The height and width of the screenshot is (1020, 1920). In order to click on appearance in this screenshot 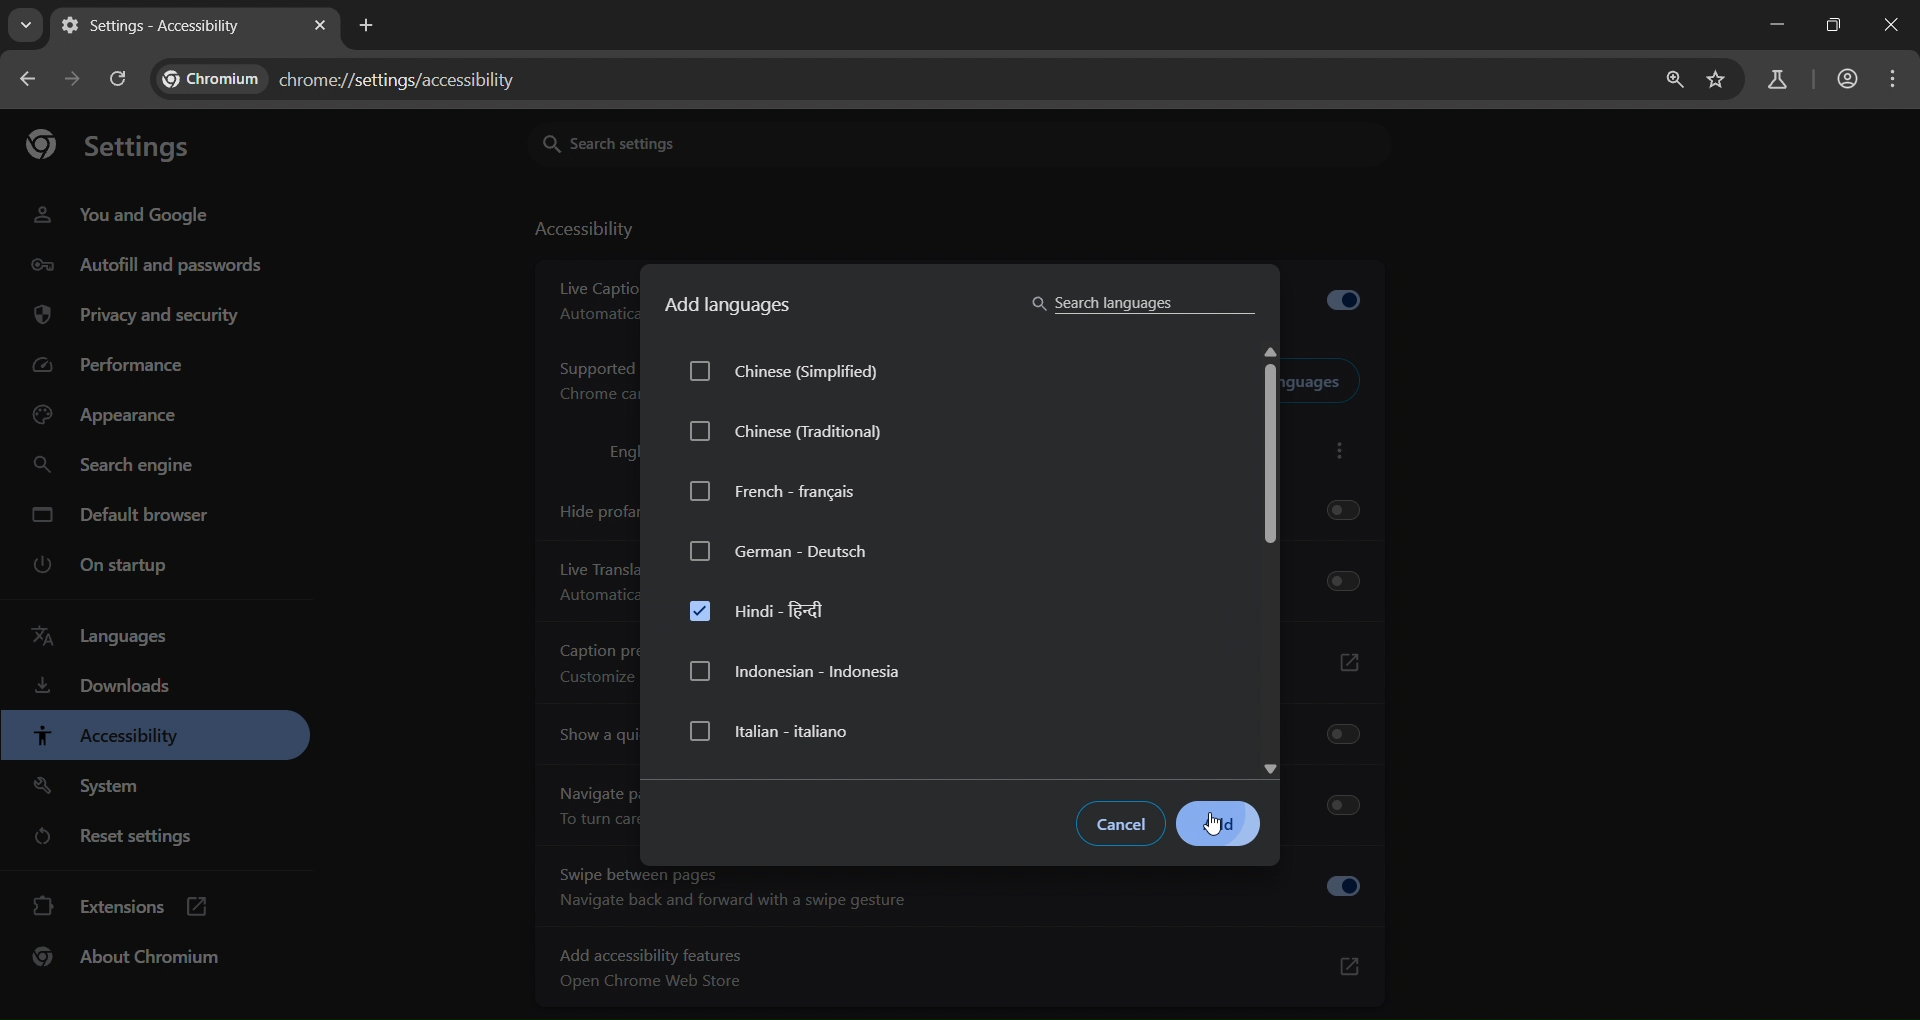, I will do `click(116, 416)`.